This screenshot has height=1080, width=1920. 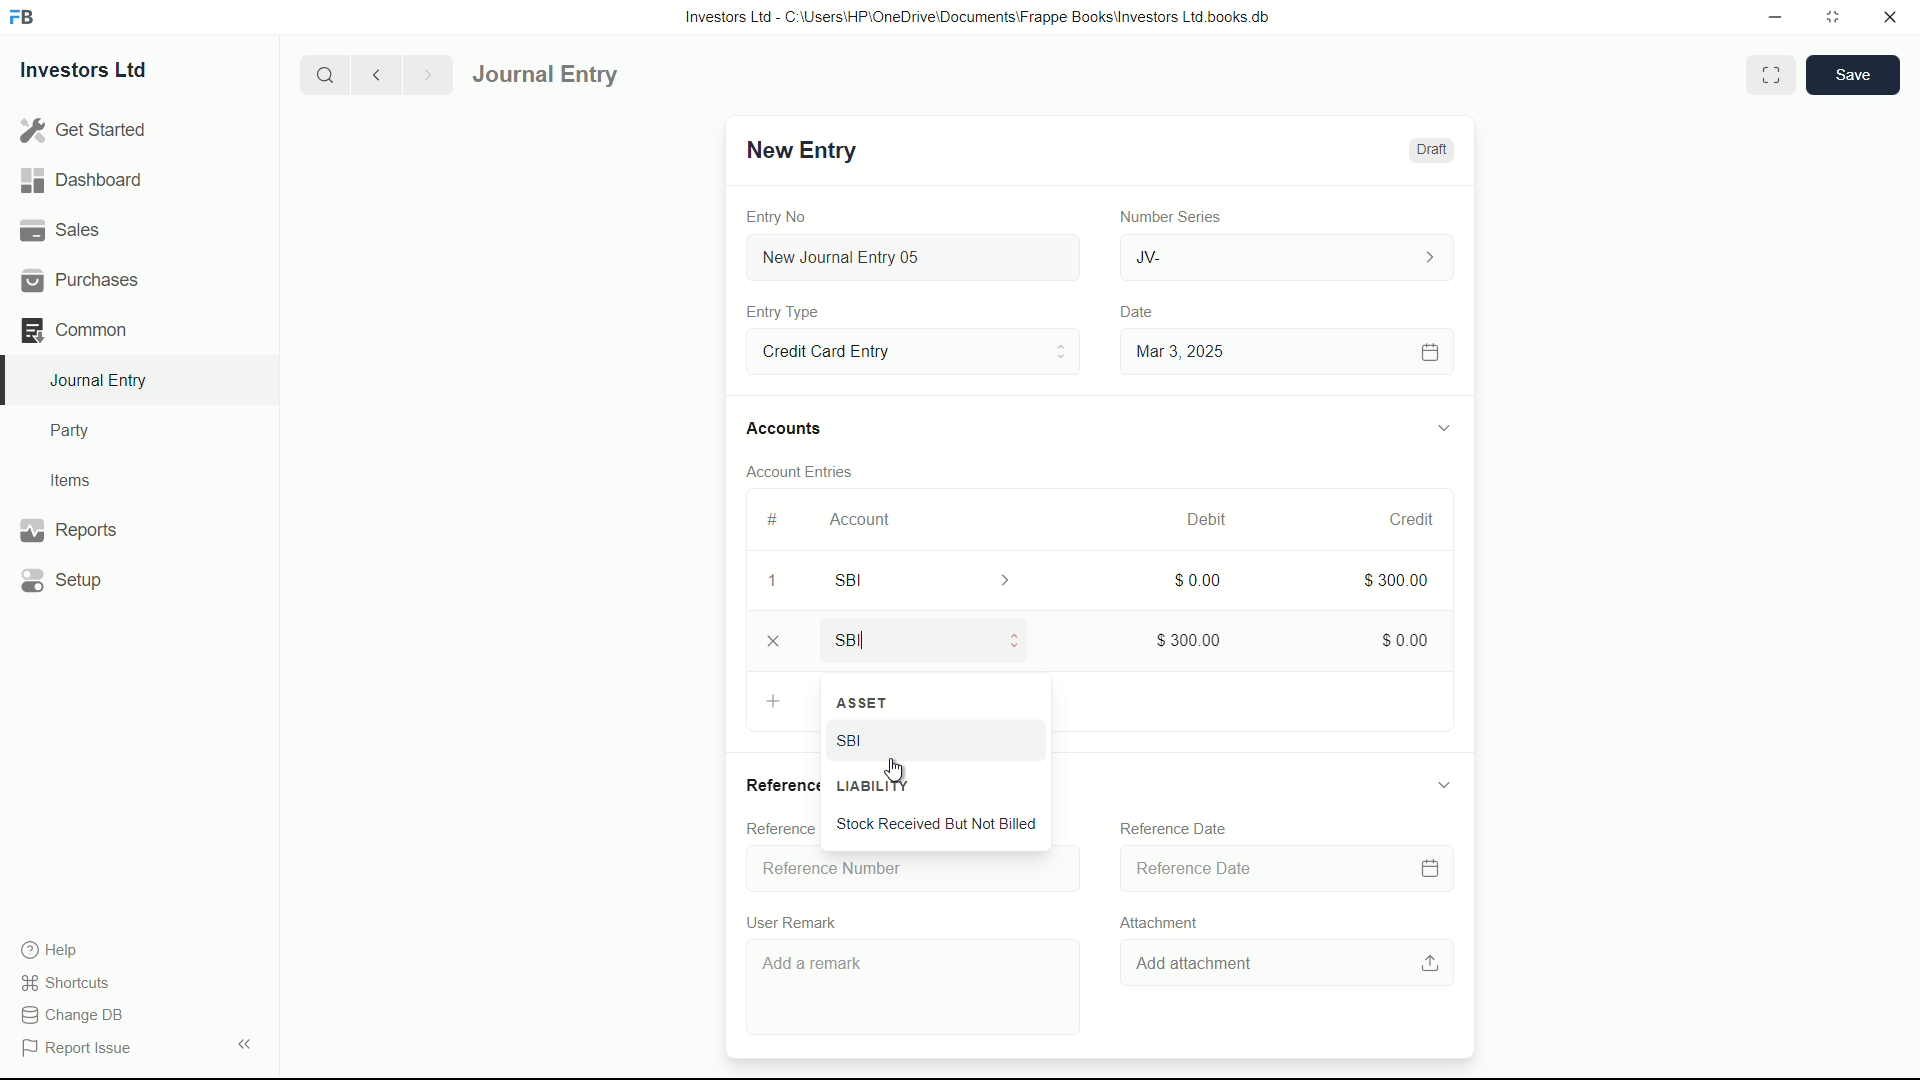 I want to click on Entry Type, so click(x=911, y=350).